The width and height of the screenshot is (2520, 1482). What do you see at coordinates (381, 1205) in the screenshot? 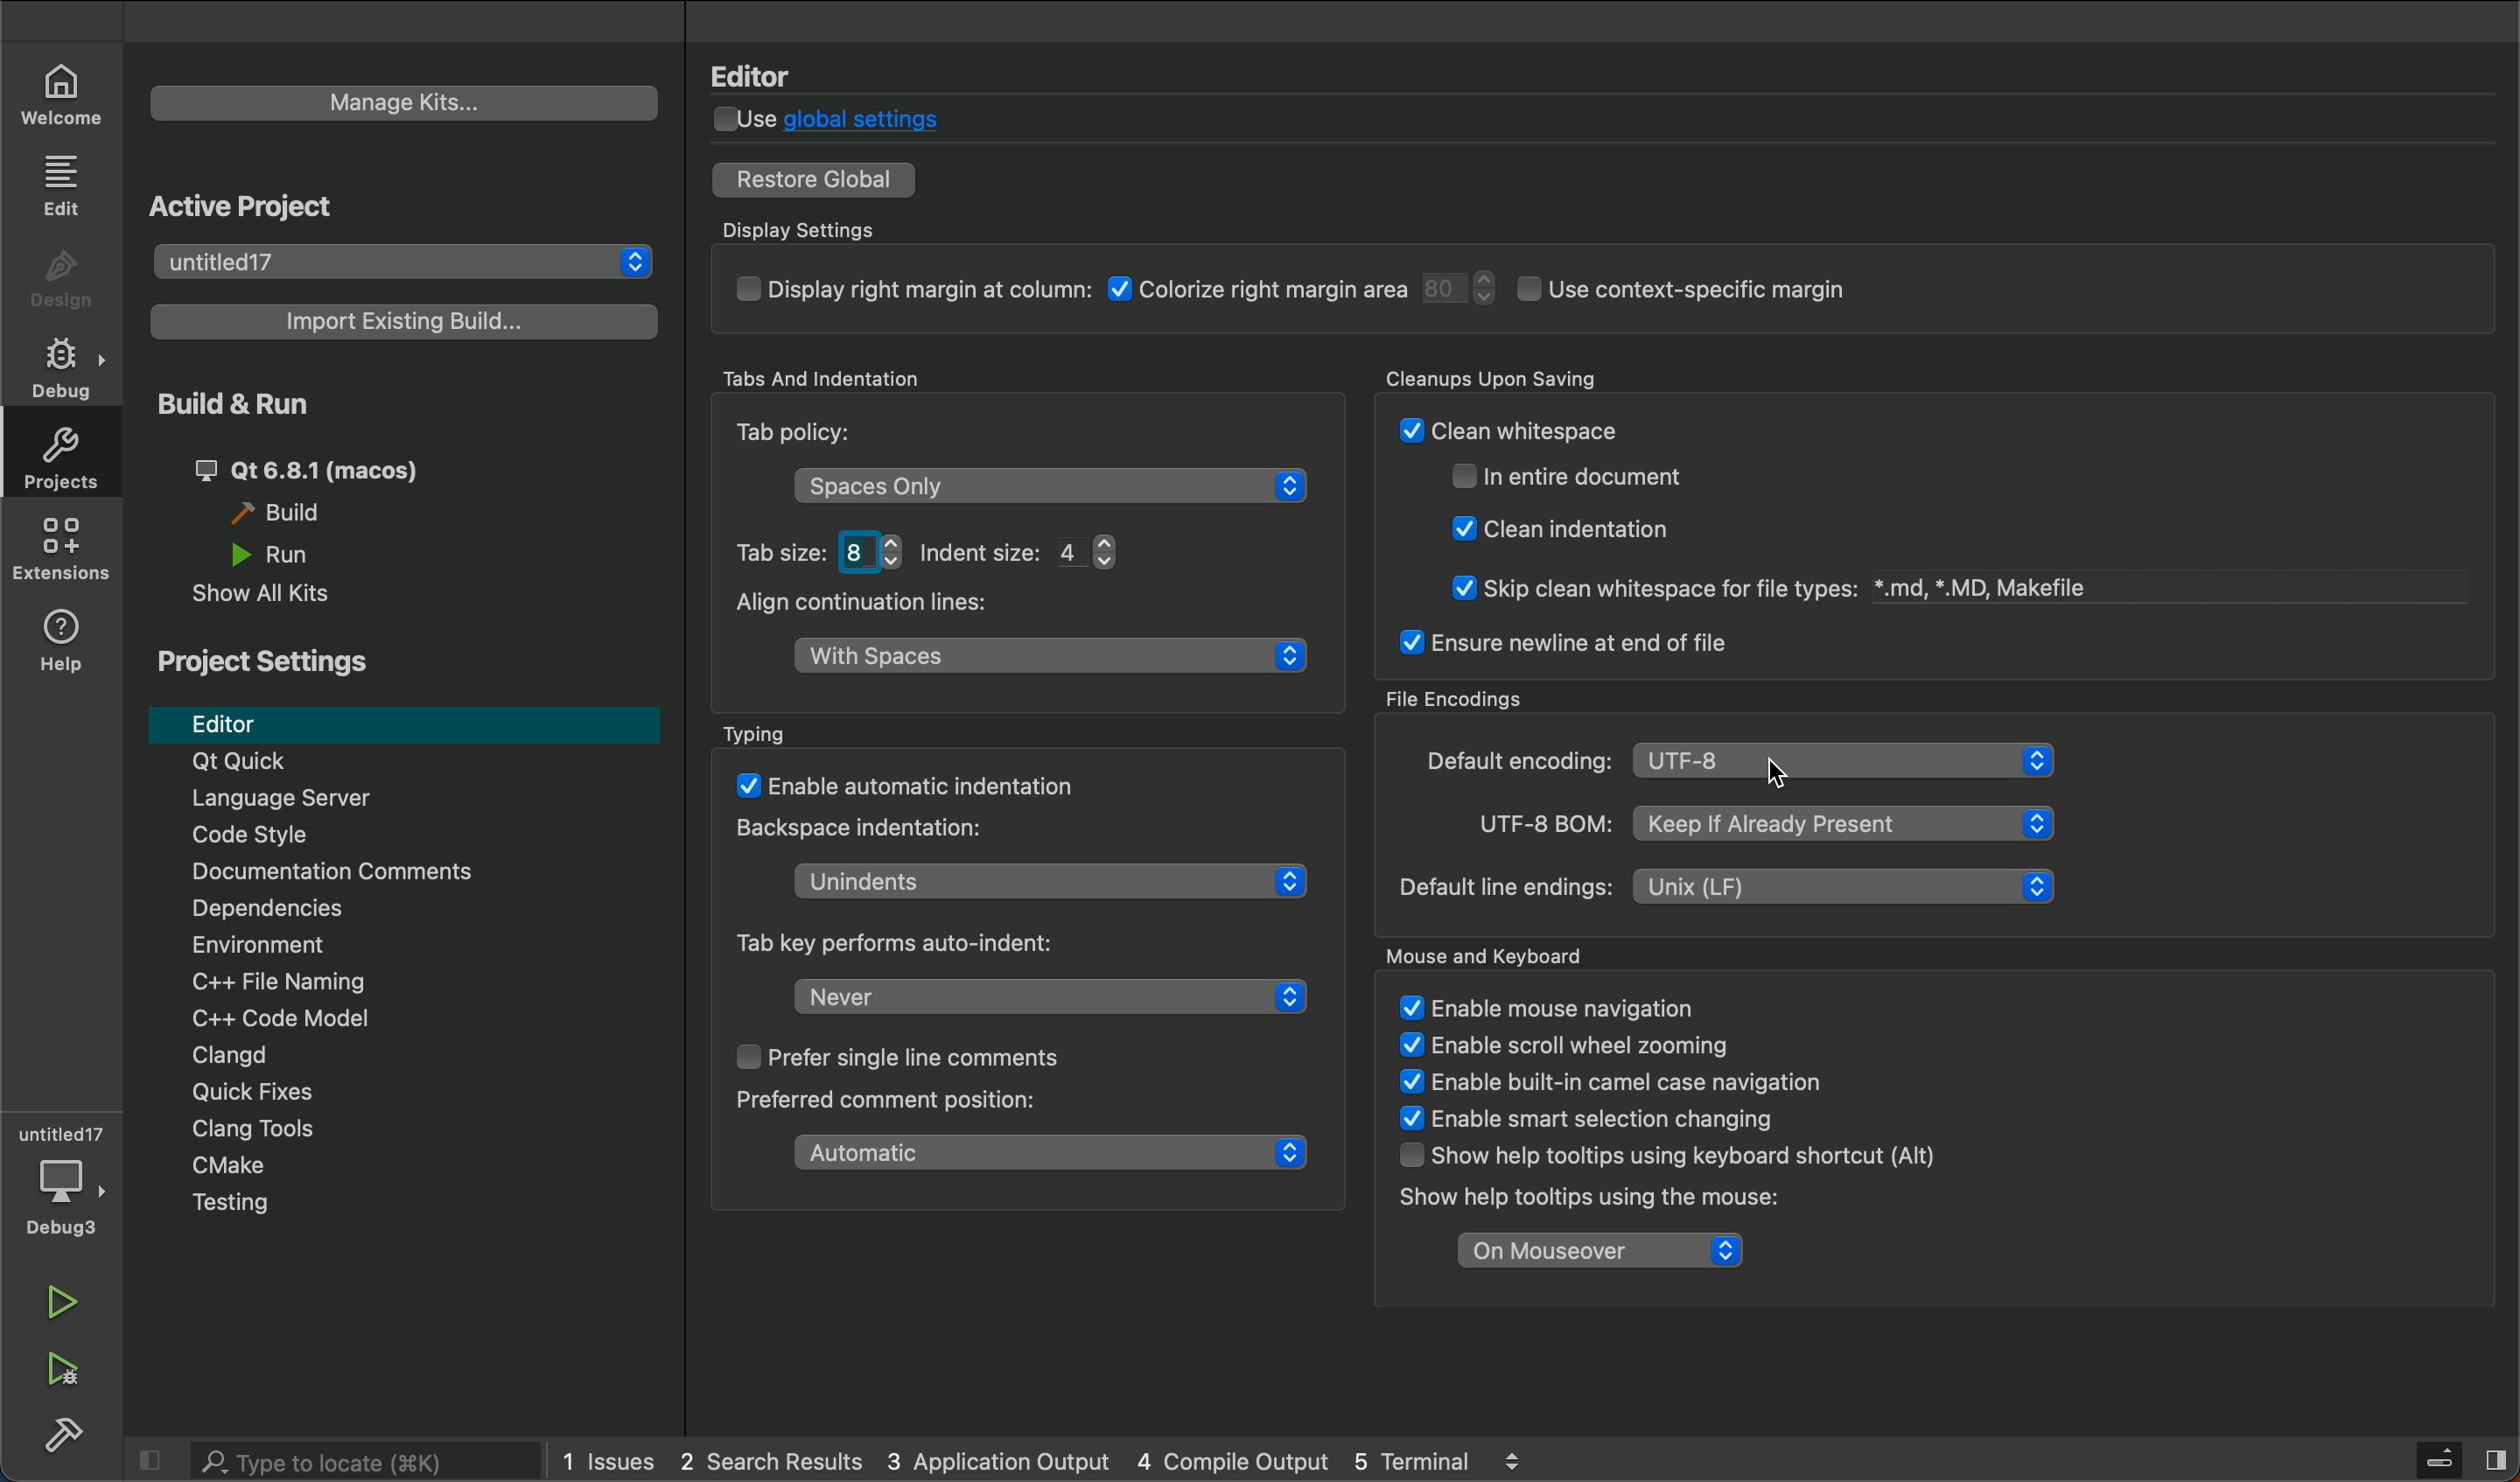
I see `` at bounding box center [381, 1205].